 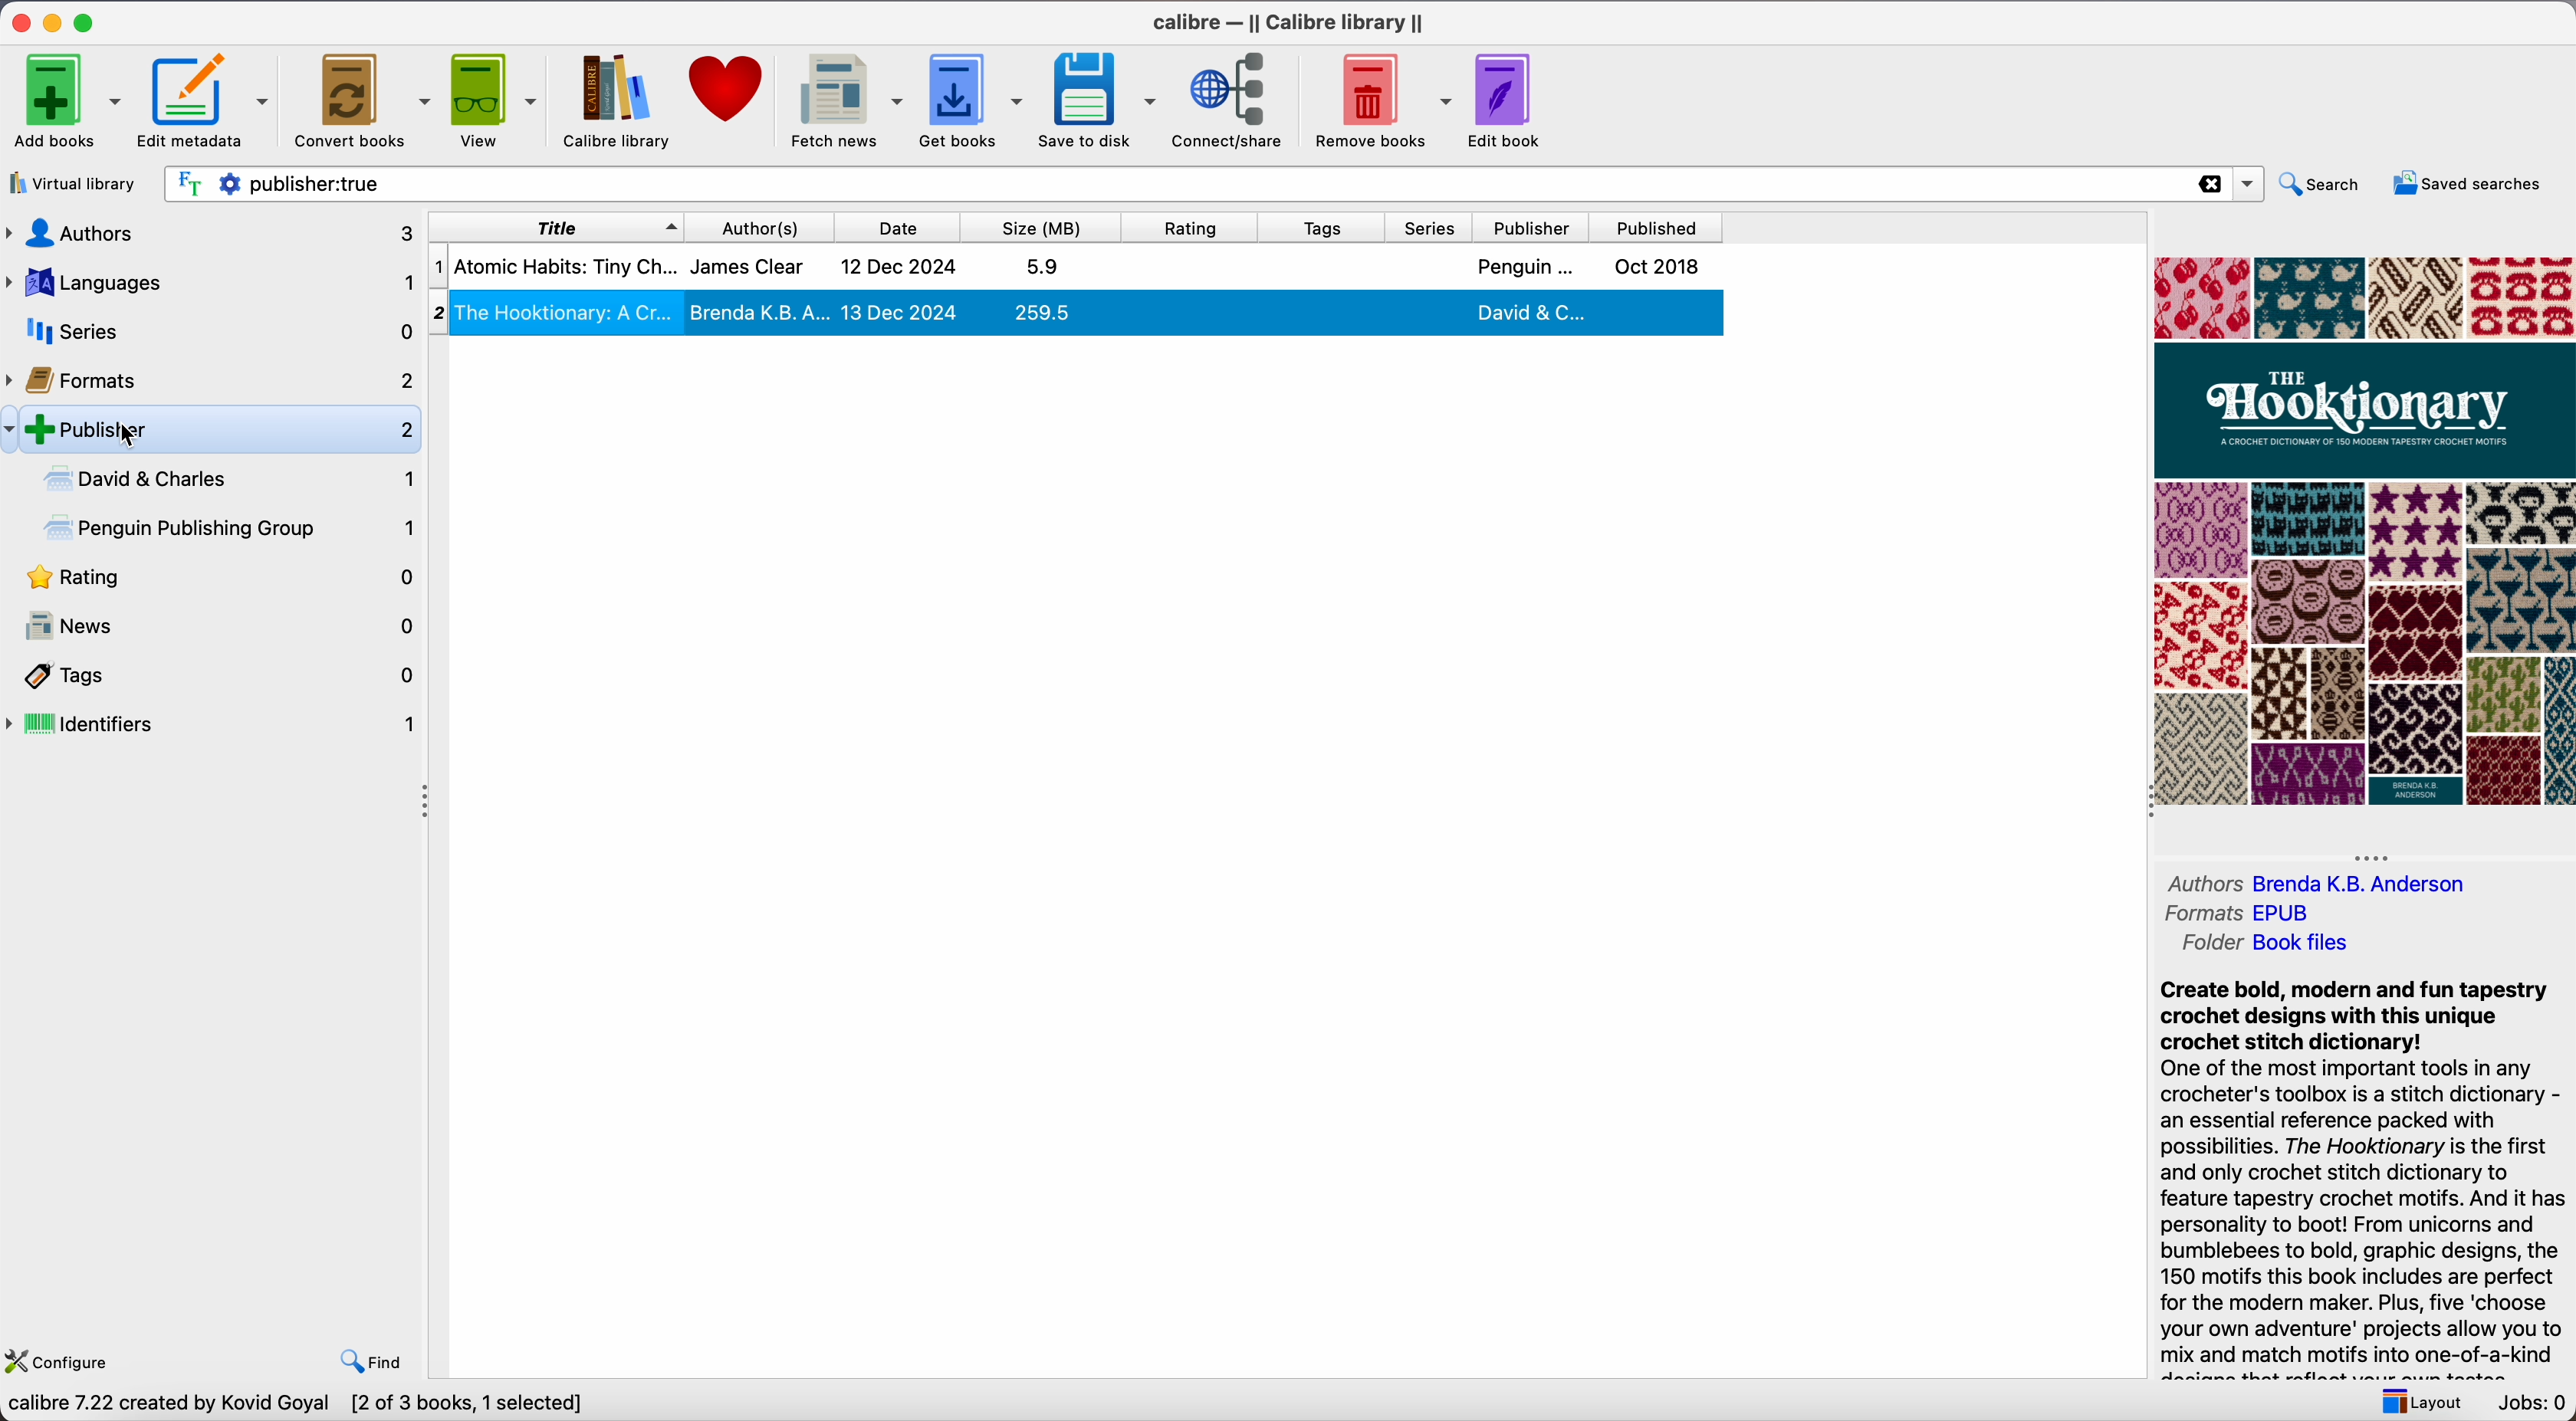 I want to click on fetch news, so click(x=845, y=101).